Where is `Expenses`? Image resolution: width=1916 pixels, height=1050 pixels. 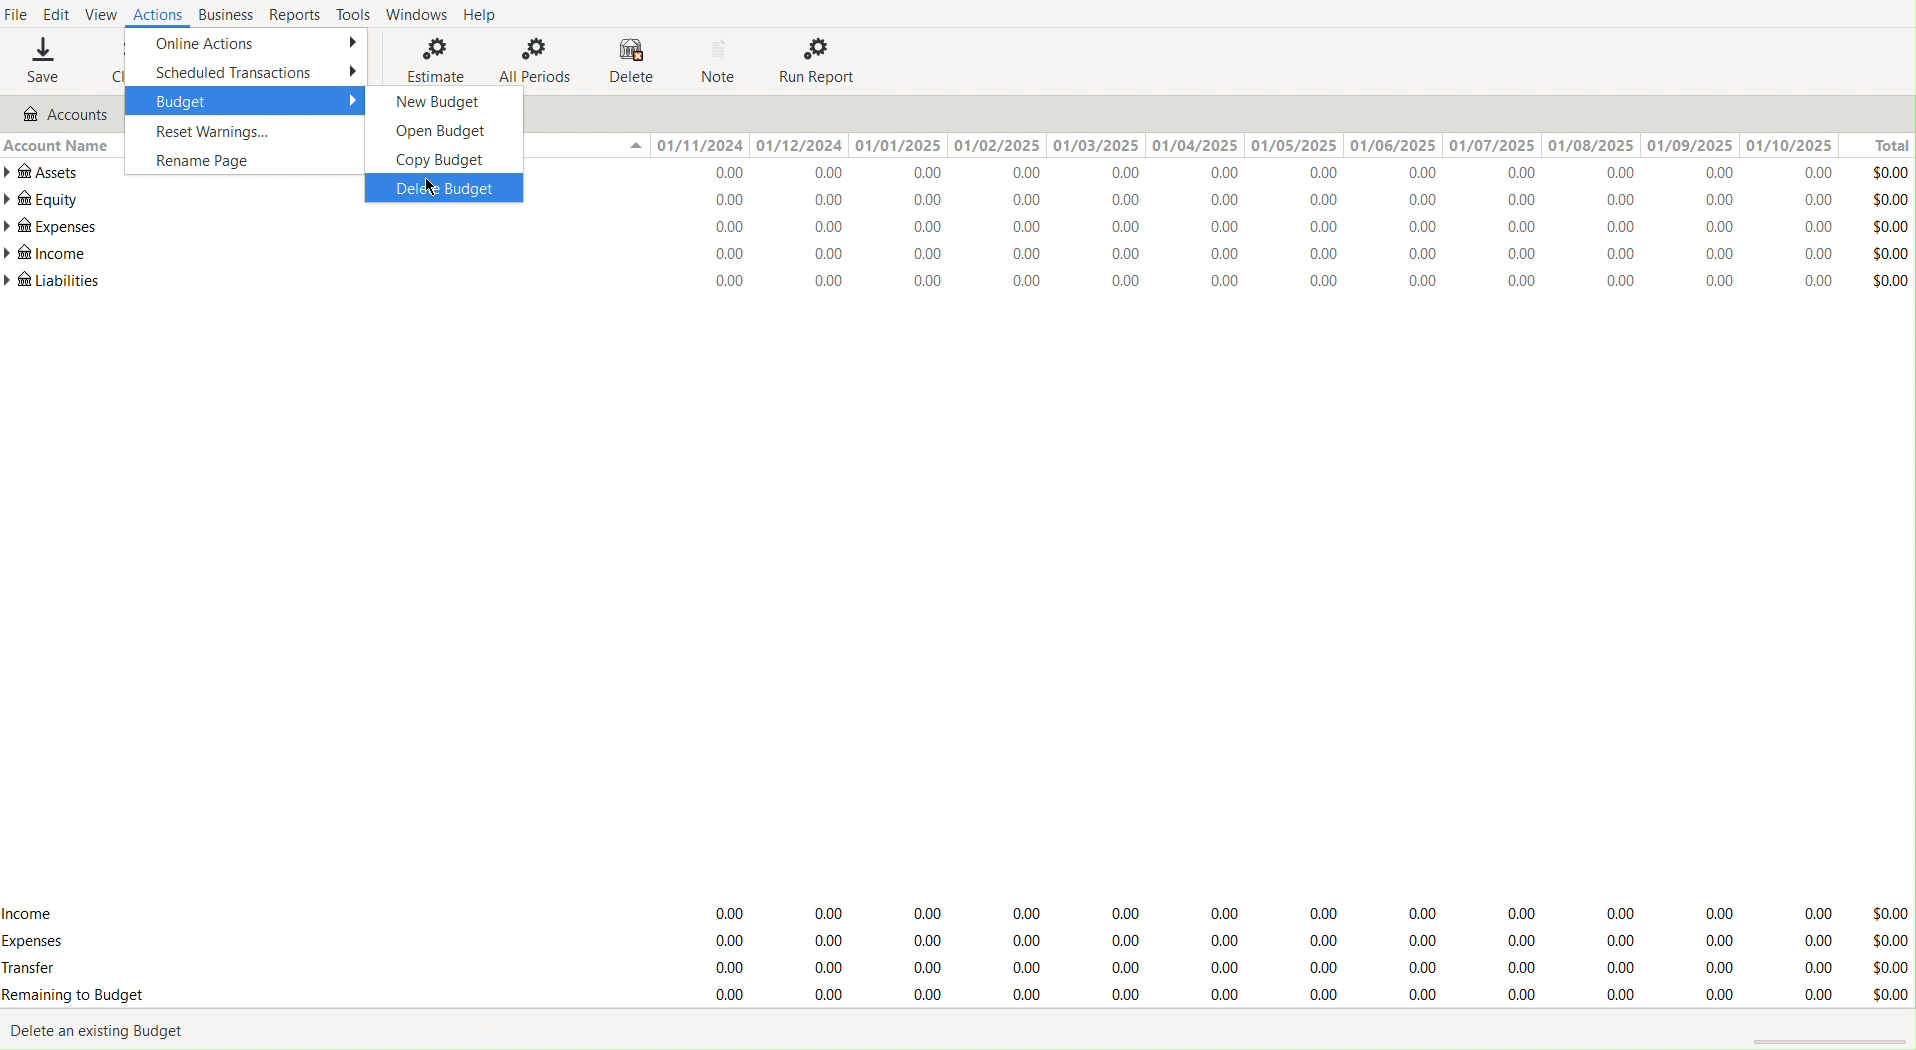 Expenses is located at coordinates (1277, 942).